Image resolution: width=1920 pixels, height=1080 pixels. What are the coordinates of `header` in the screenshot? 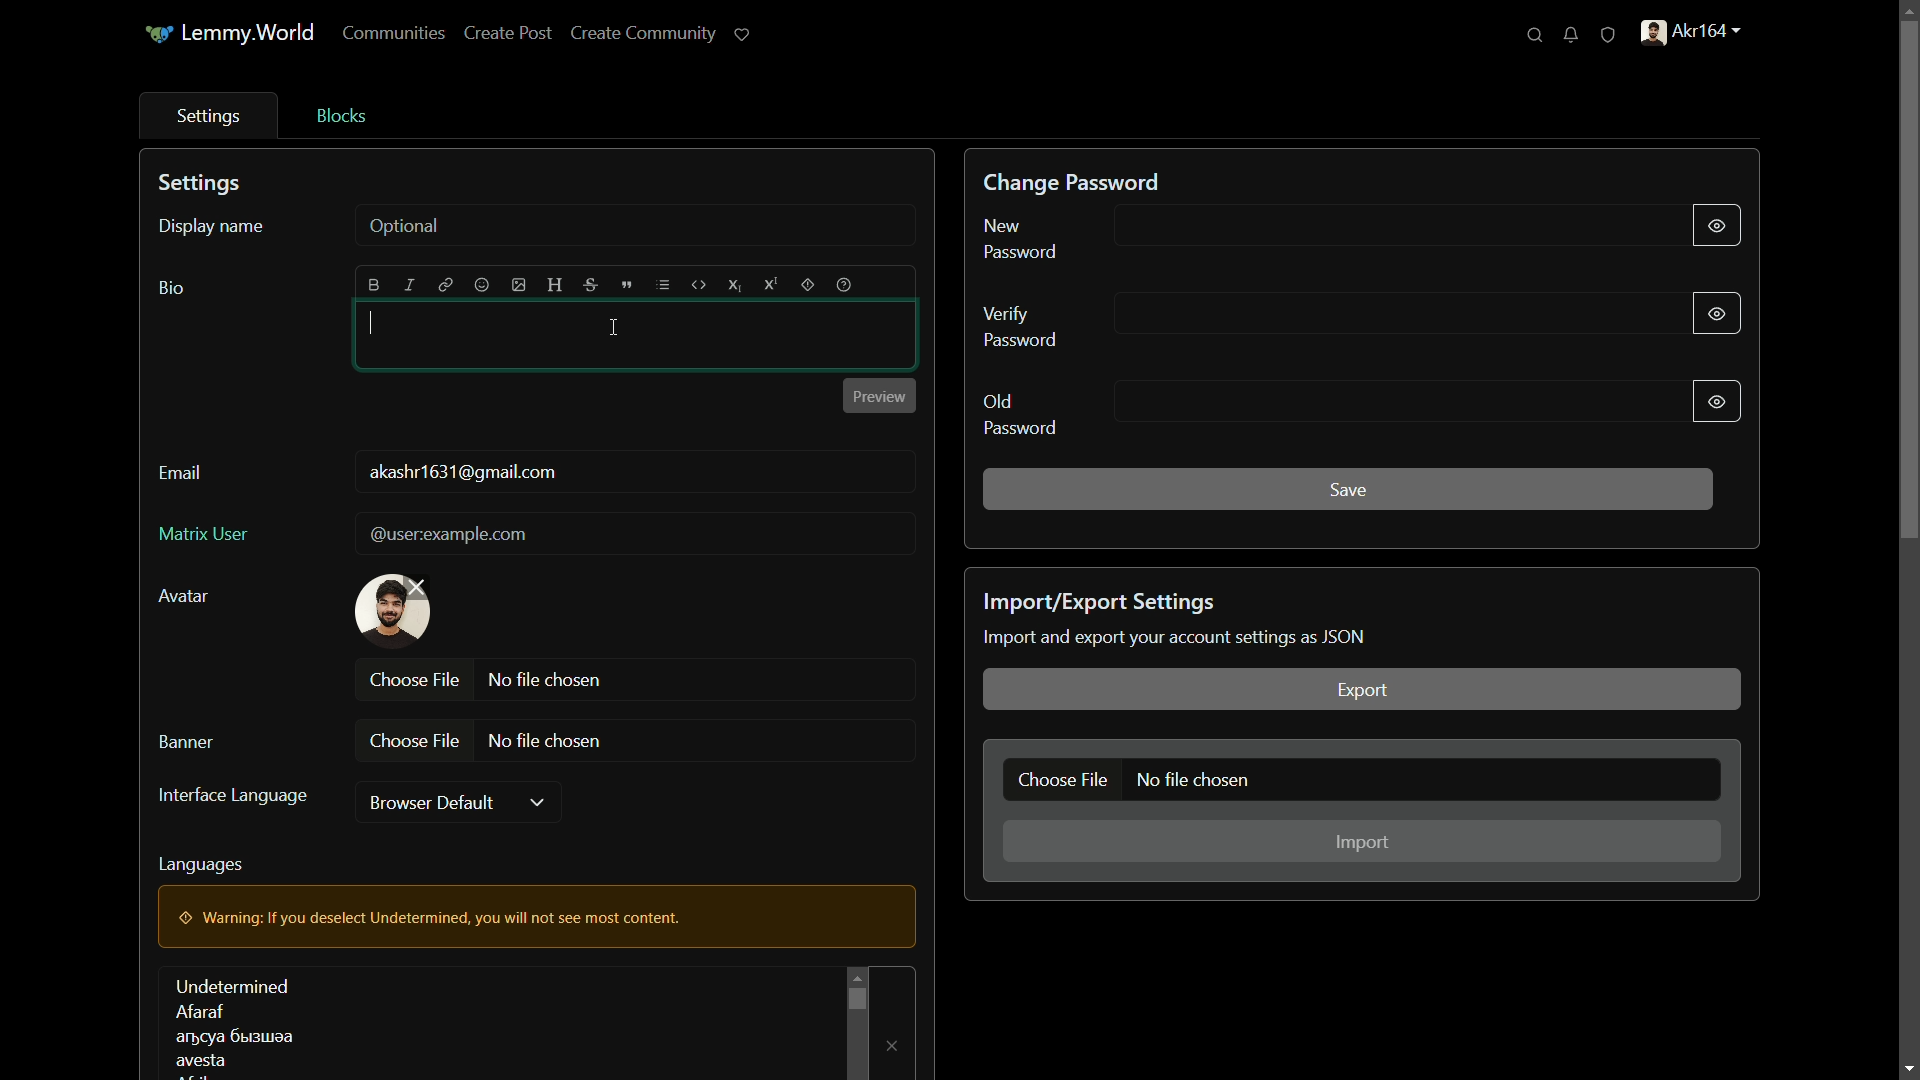 It's located at (554, 284).